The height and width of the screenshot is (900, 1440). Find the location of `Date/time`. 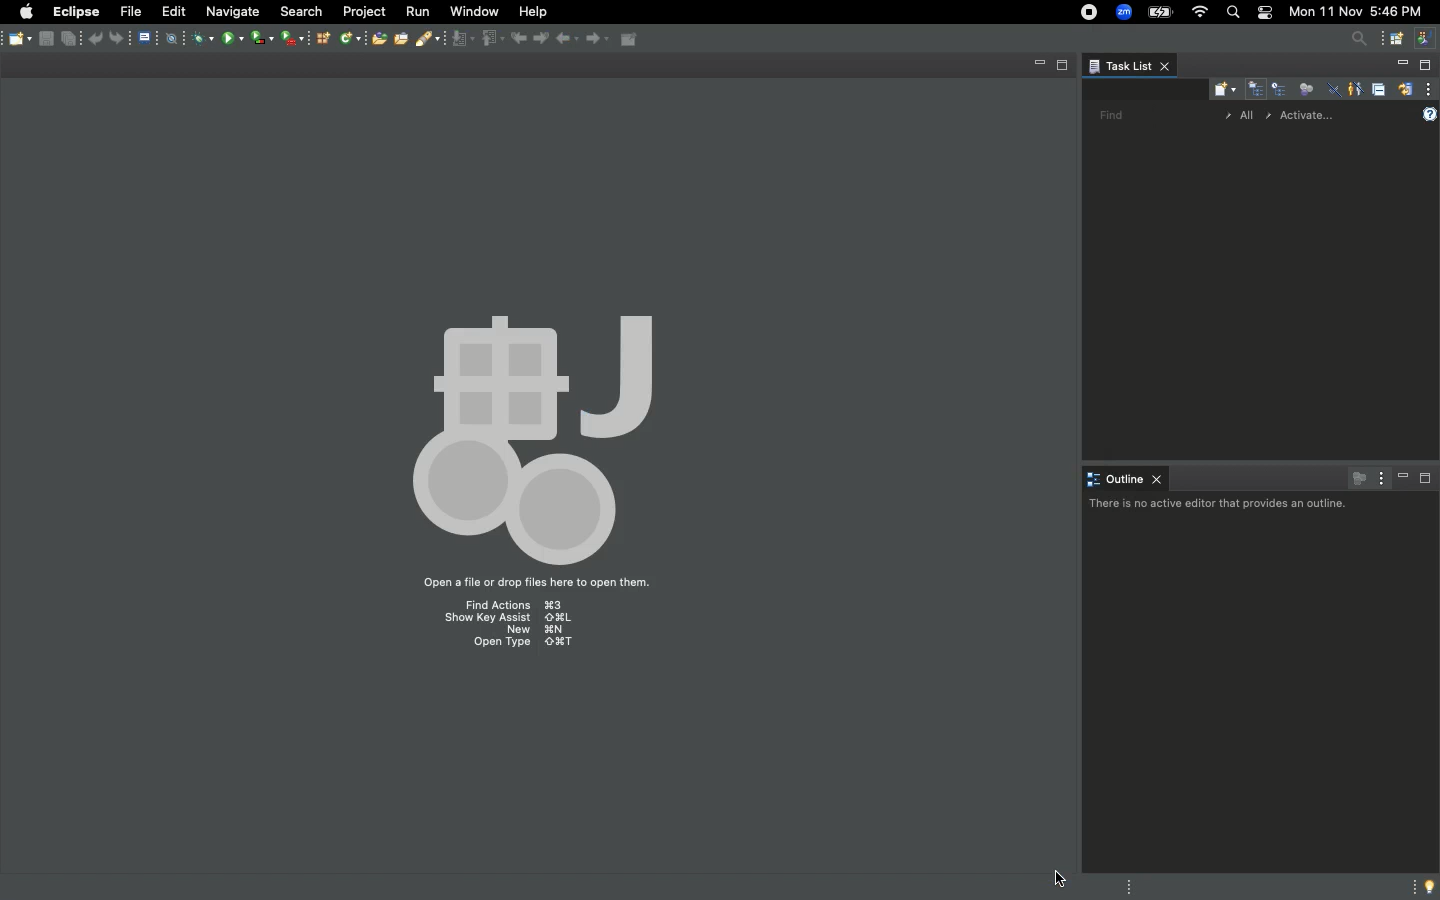

Date/time is located at coordinates (1362, 12).